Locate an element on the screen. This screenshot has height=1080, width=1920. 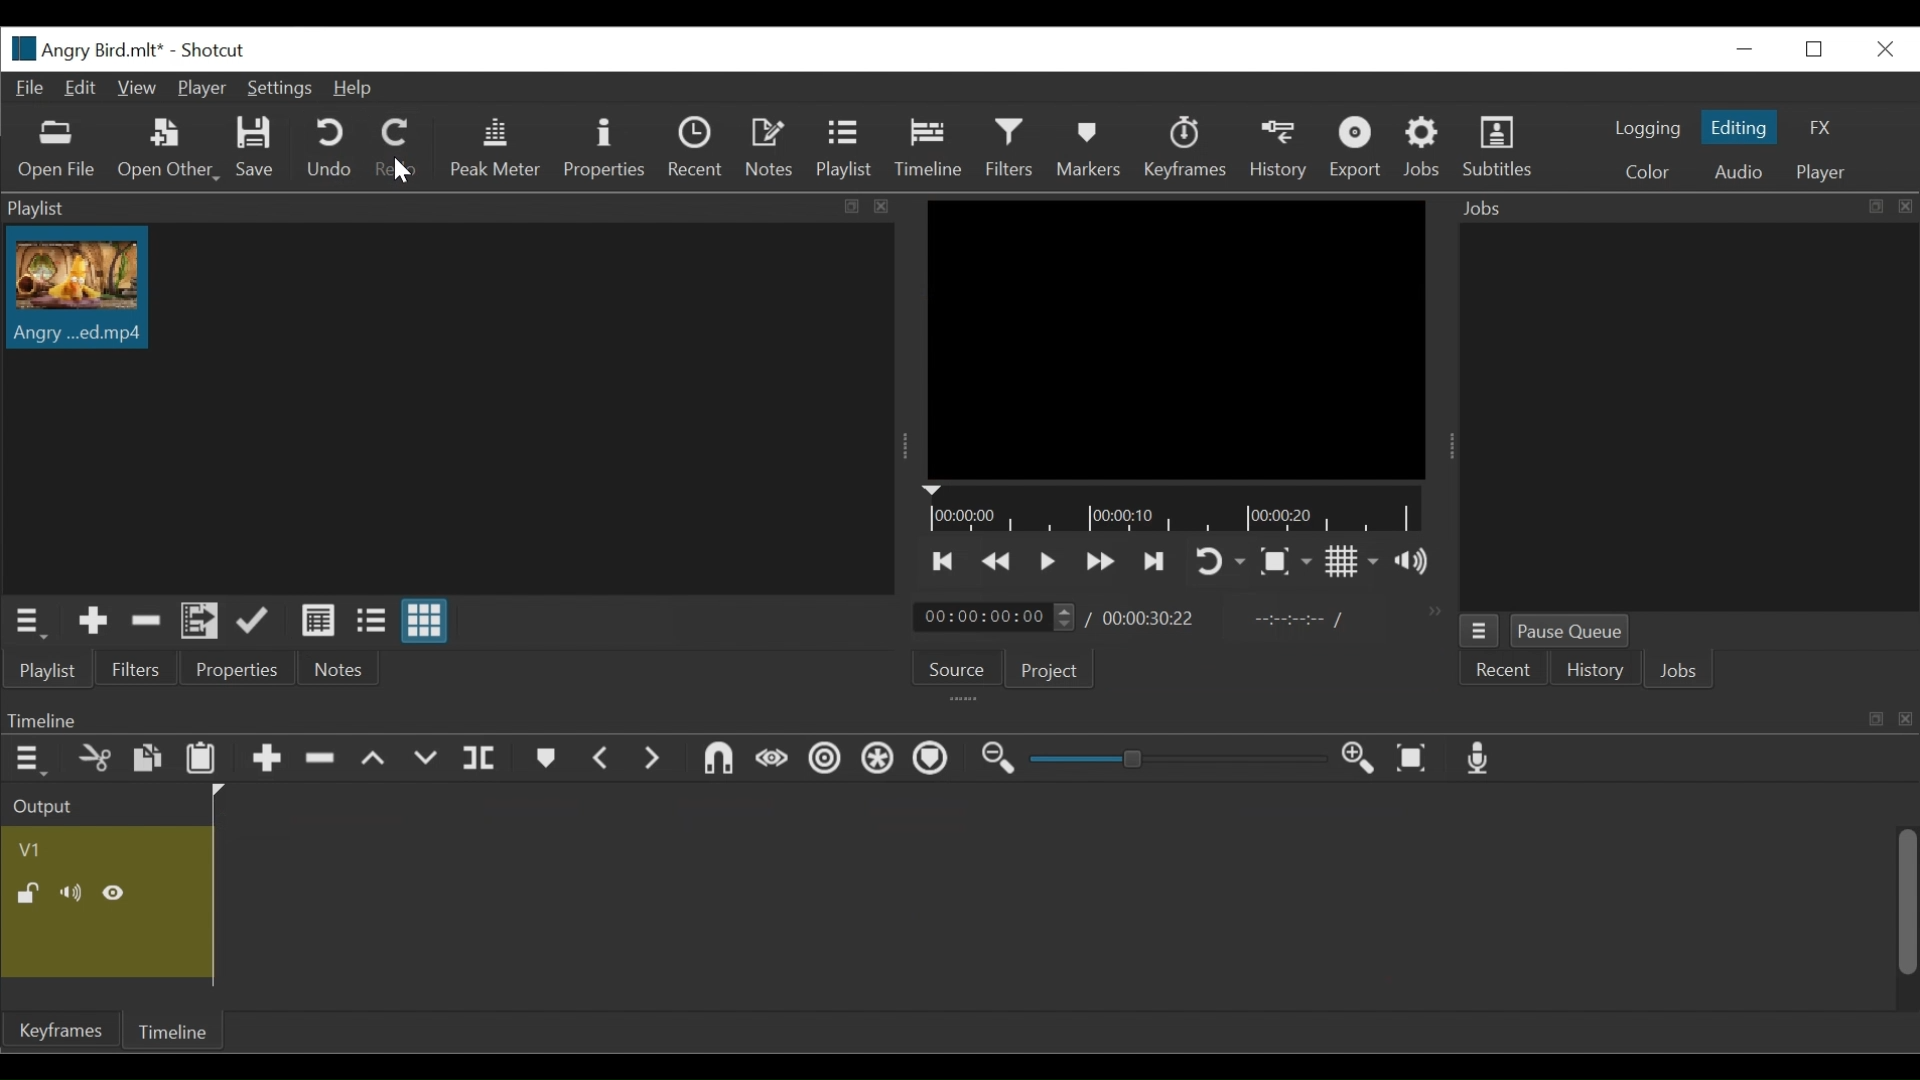
Split playhead is located at coordinates (482, 759).